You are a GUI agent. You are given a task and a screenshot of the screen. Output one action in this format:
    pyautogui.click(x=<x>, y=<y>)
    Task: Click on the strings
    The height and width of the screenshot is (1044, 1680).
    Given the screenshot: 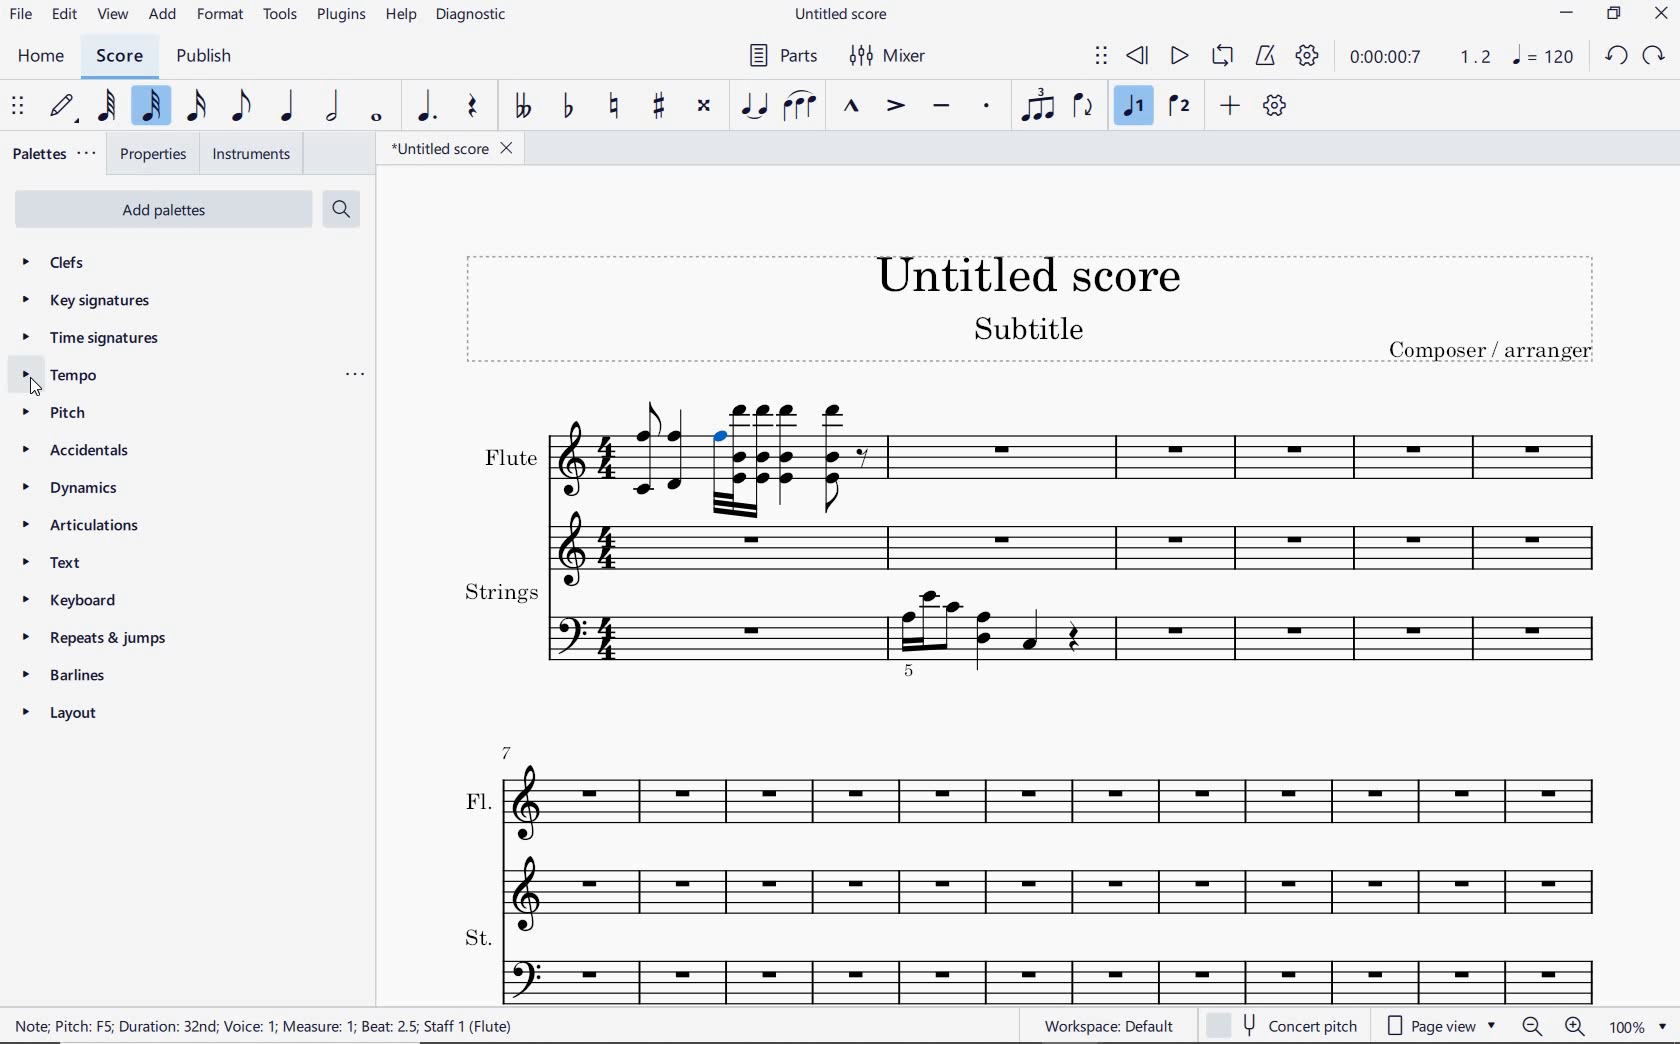 What is the action you would take?
    pyautogui.click(x=1049, y=633)
    